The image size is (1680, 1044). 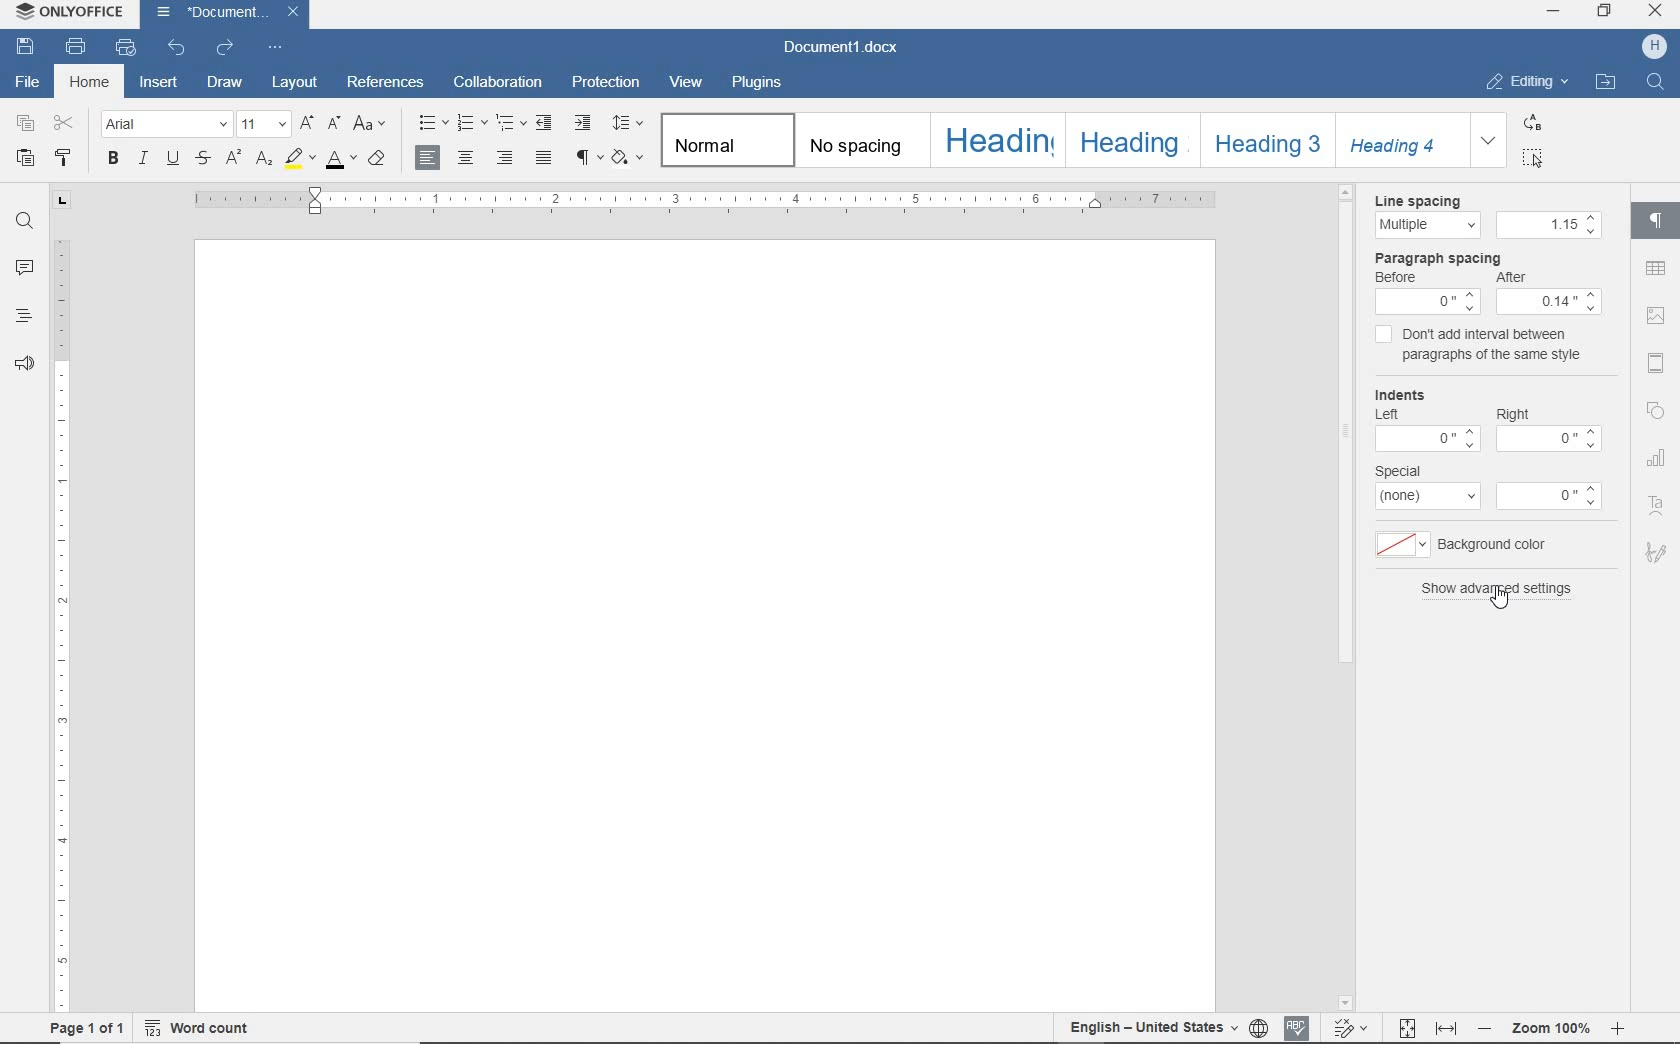 I want to click on - Zoom 100% +, so click(x=1553, y=1030).